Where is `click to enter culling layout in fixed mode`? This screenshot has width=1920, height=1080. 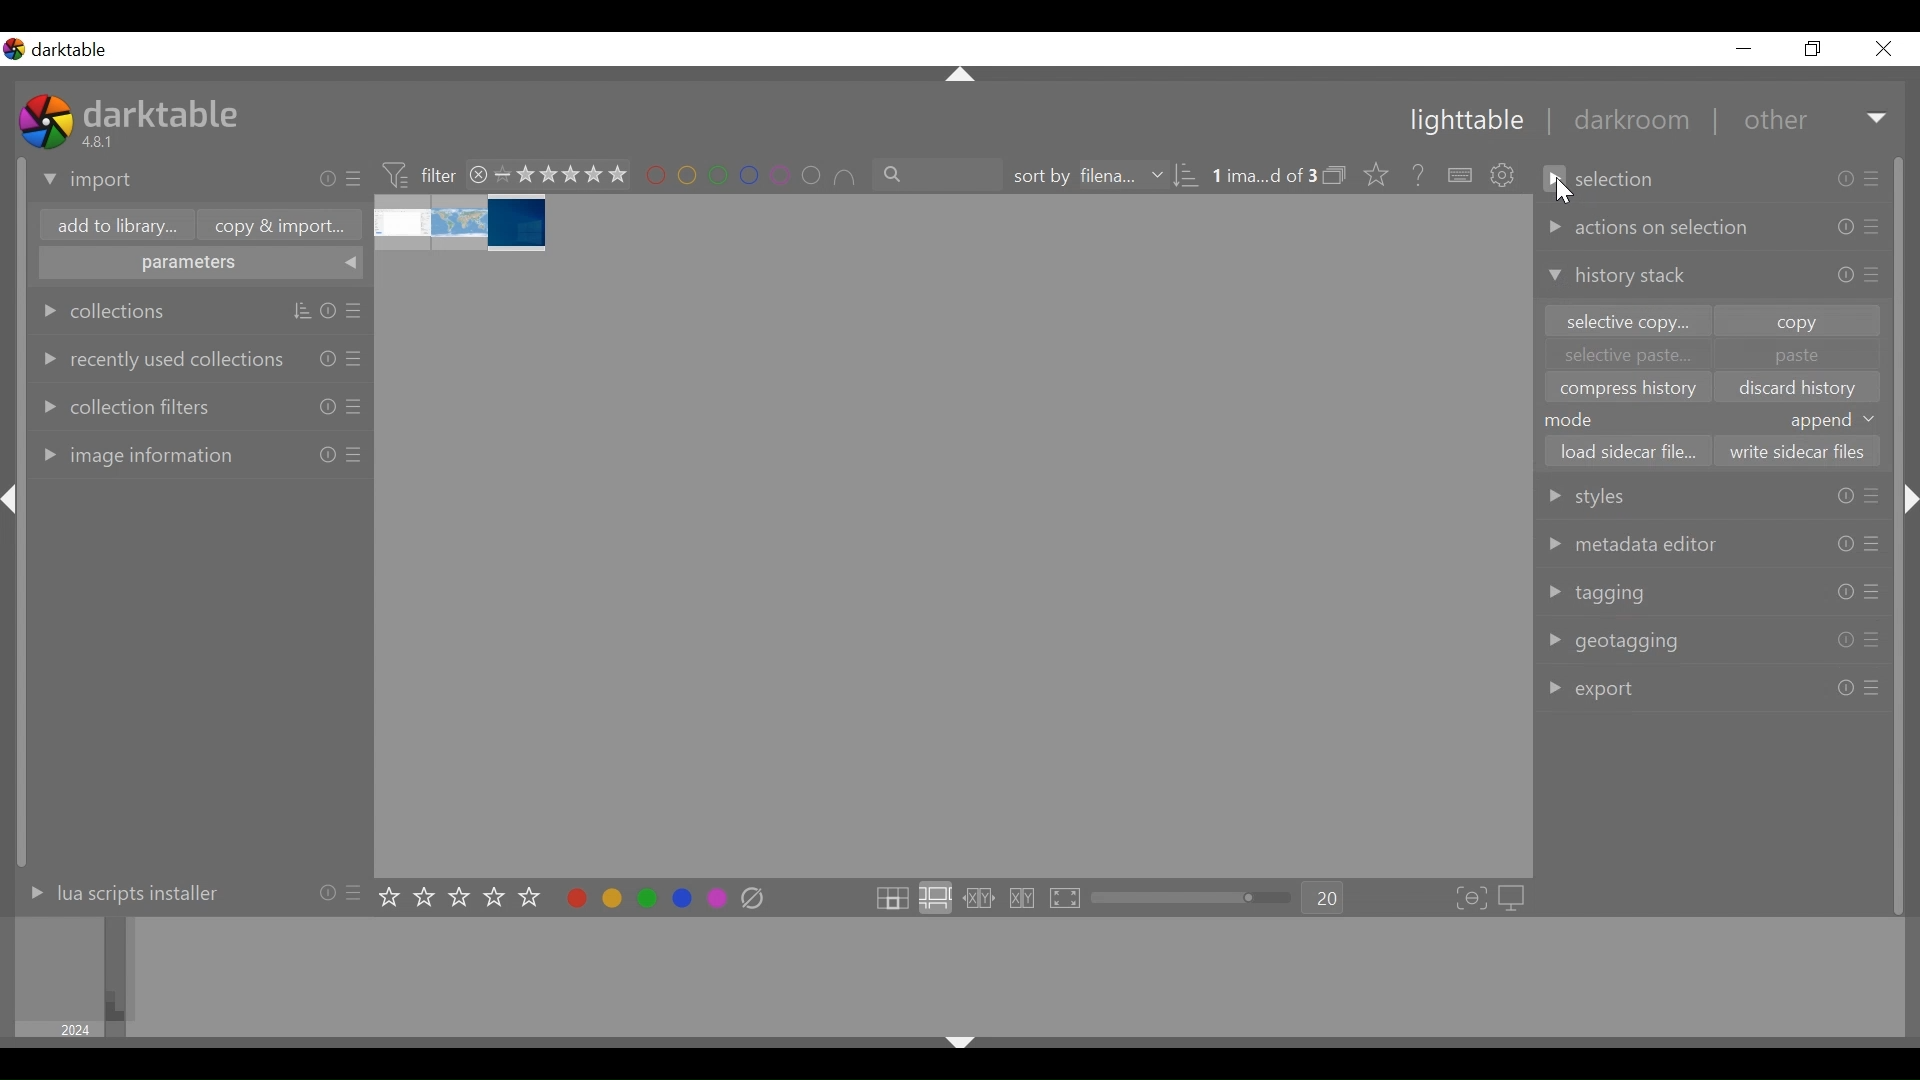 click to enter culling layout in fixed mode is located at coordinates (980, 899).